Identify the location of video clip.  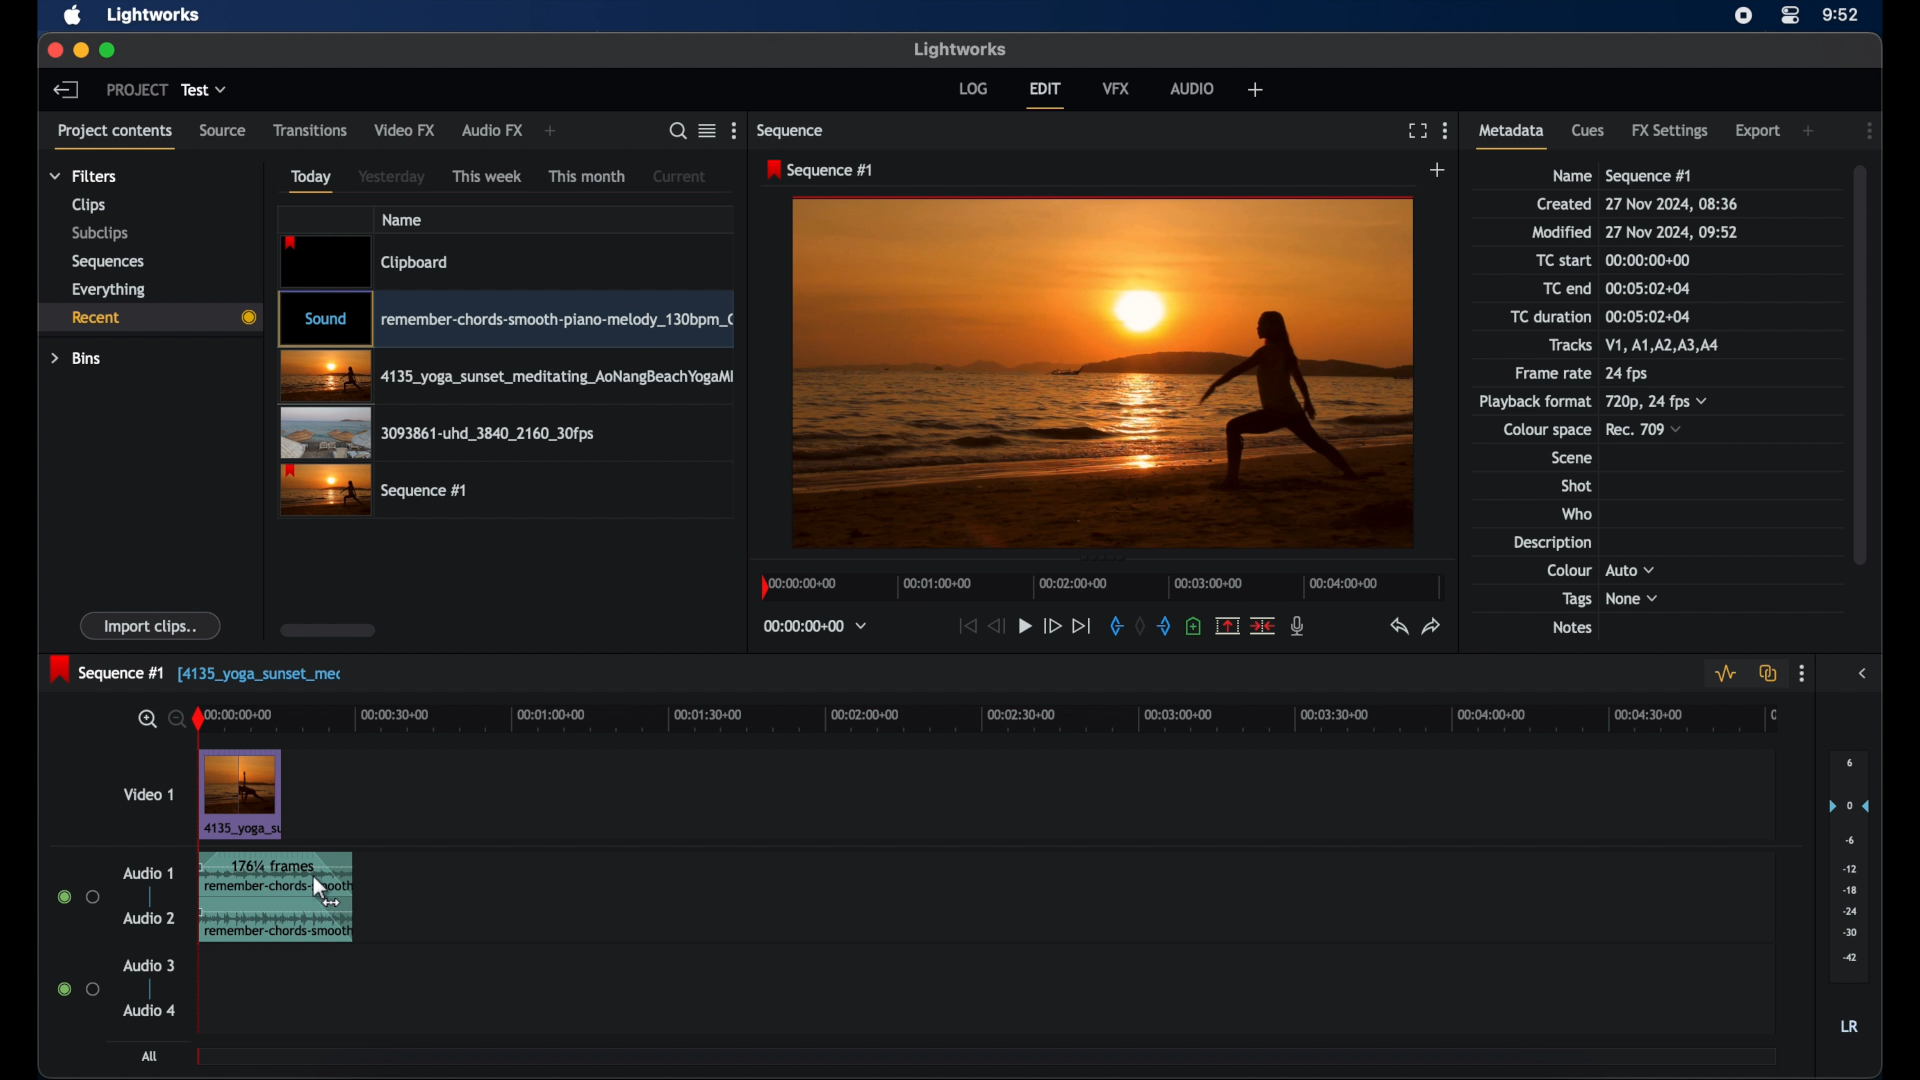
(505, 319).